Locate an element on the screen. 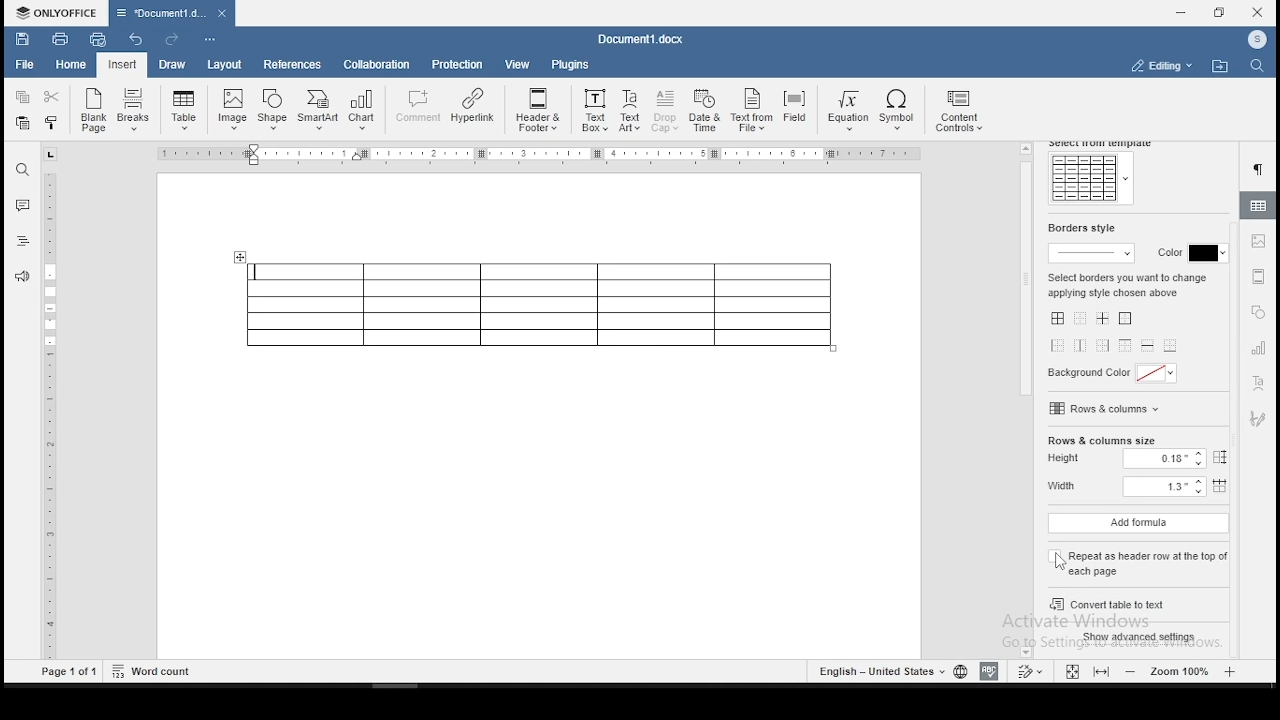 This screenshot has width=1280, height=720. repeat as header row at the top of each page is located at coordinates (1137, 559).